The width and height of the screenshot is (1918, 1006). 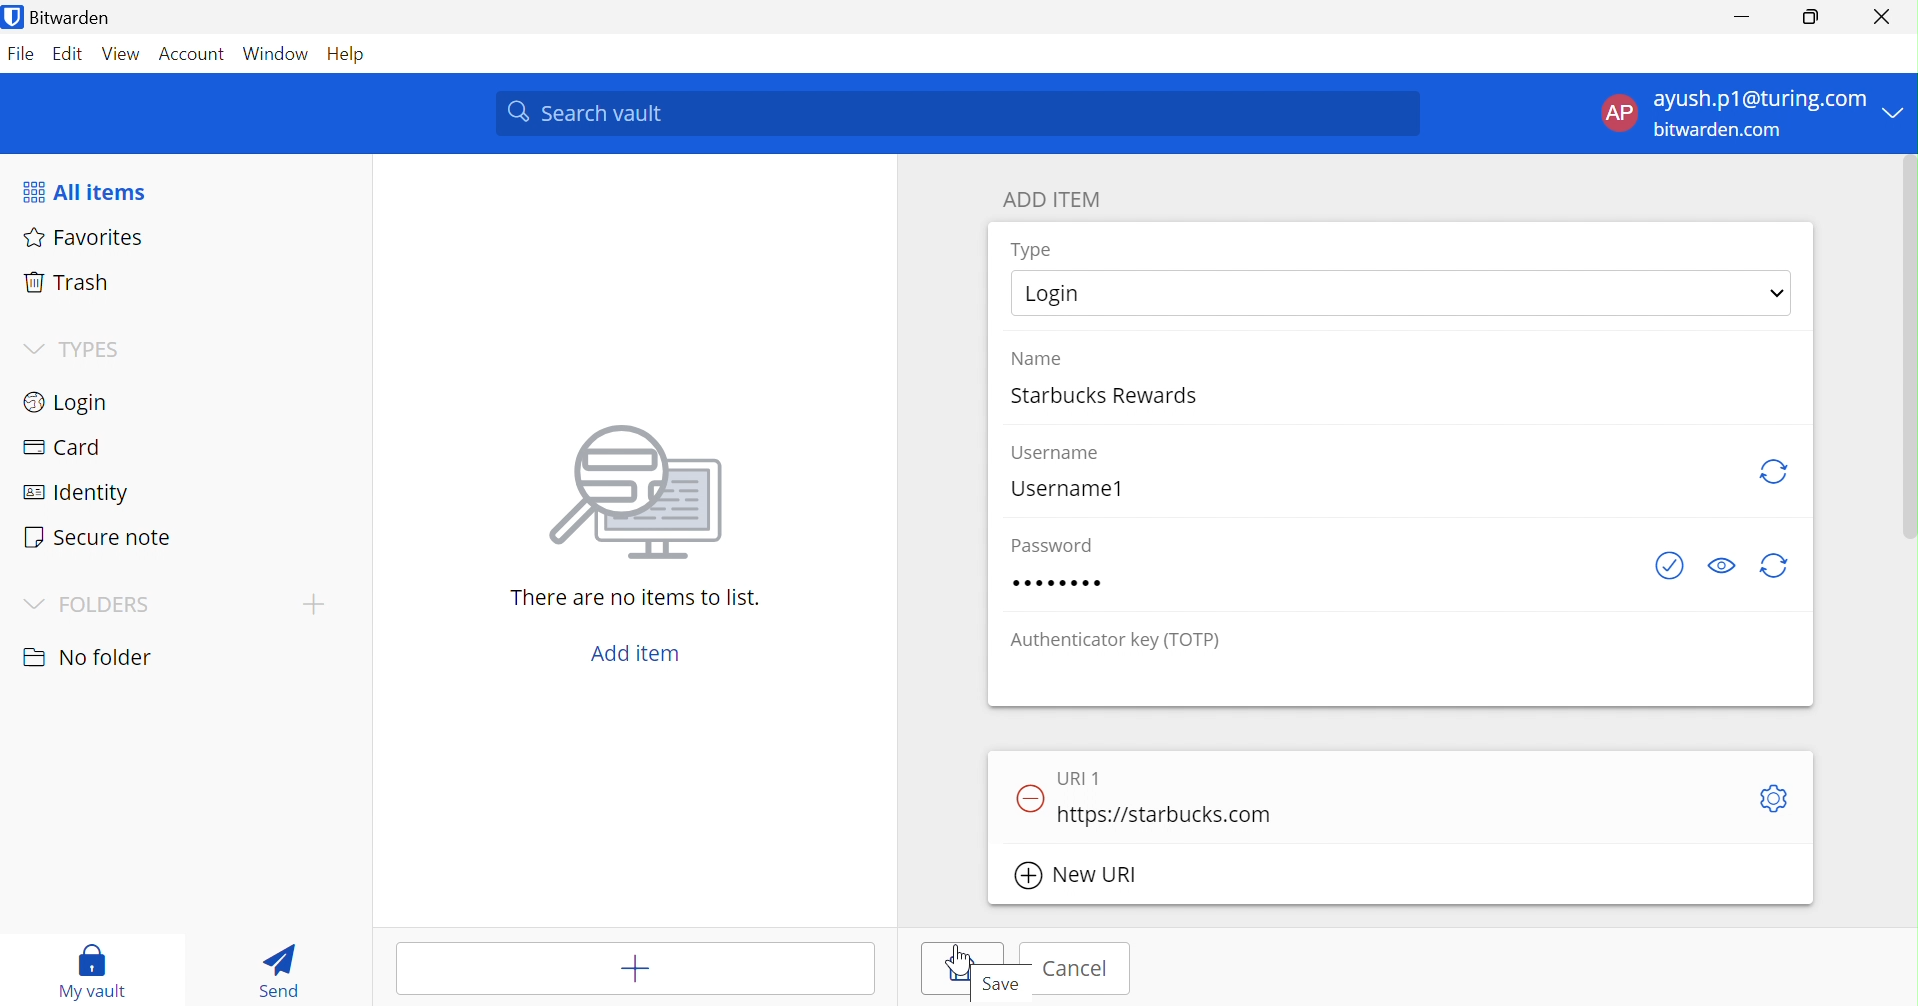 What do you see at coordinates (22, 57) in the screenshot?
I see `File` at bounding box center [22, 57].